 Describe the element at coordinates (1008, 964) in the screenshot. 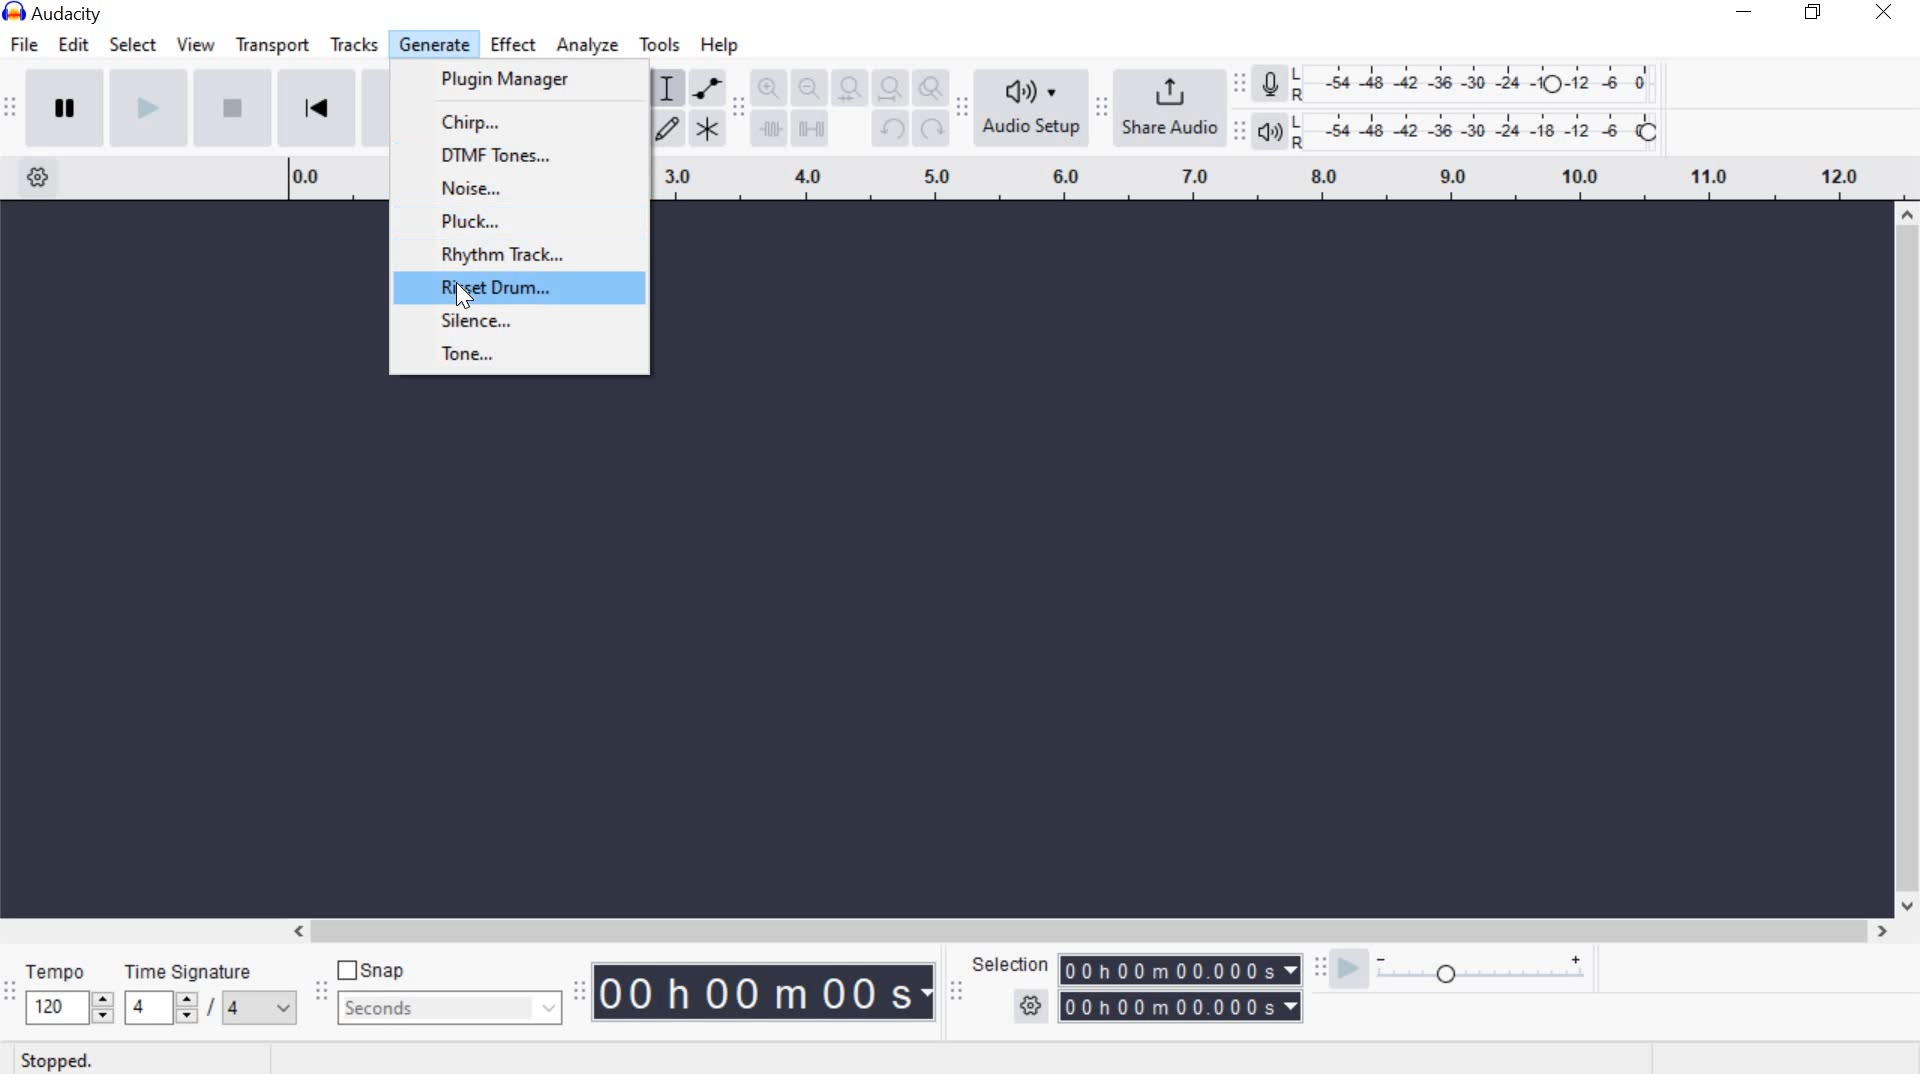

I see `selection` at that location.